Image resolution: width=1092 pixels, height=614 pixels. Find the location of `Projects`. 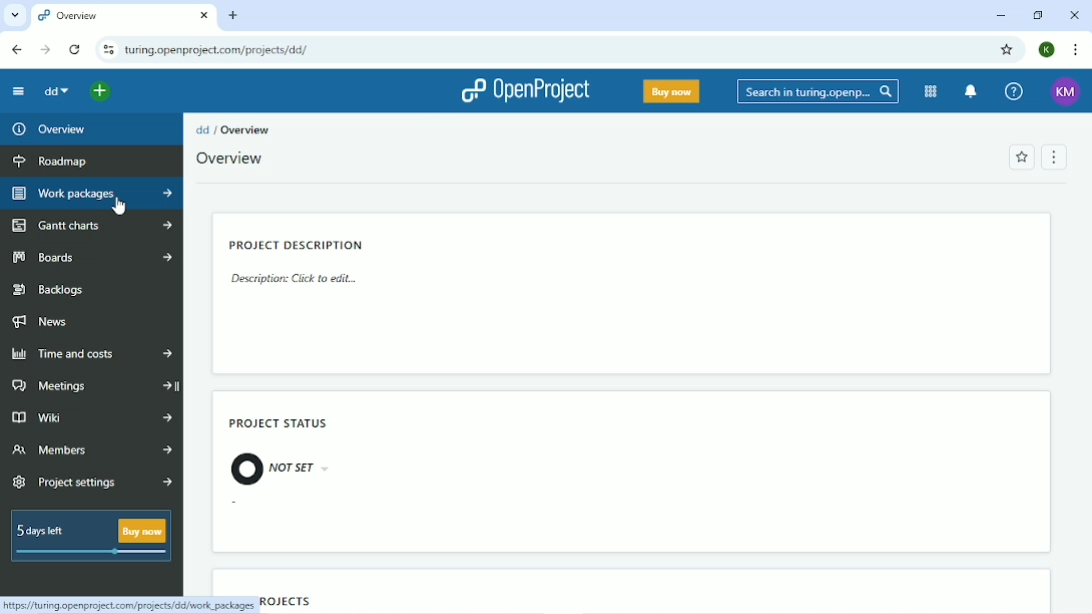

Projects is located at coordinates (291, 602).